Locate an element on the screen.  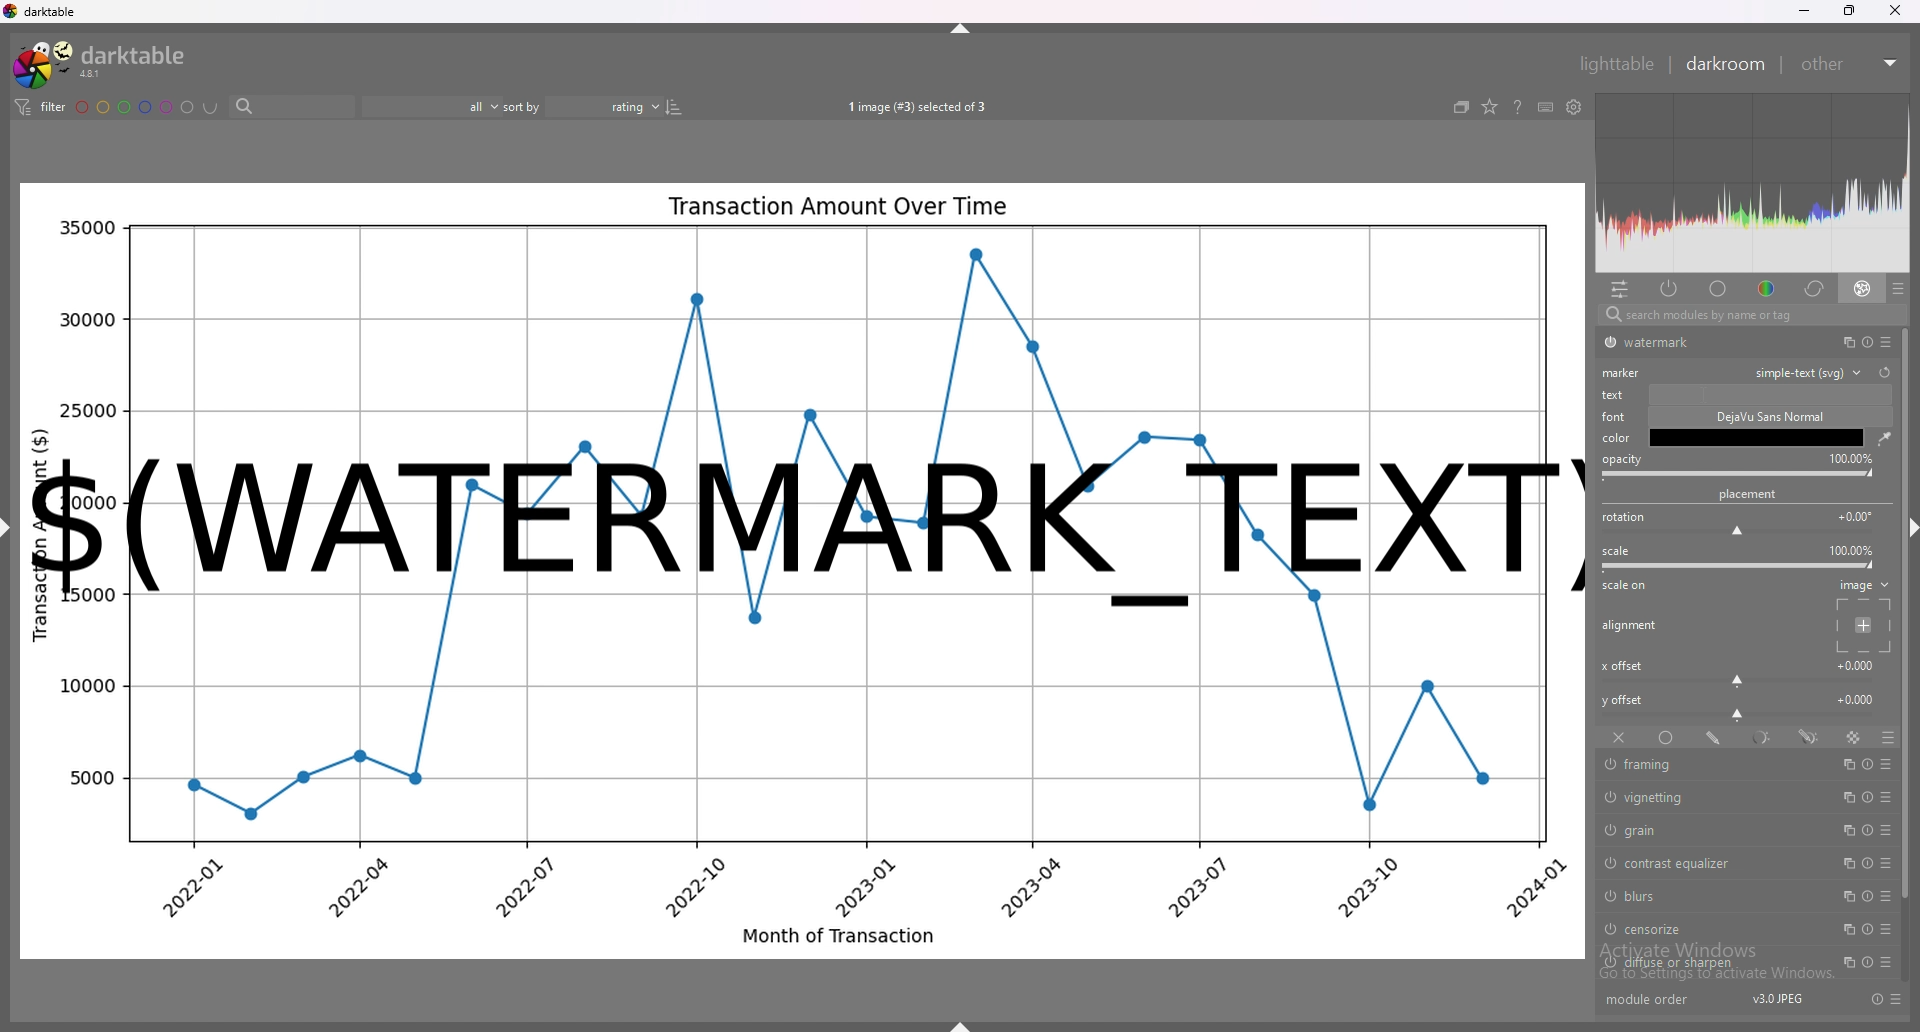
contrast equalizer is located at coordinates (1706, 863).